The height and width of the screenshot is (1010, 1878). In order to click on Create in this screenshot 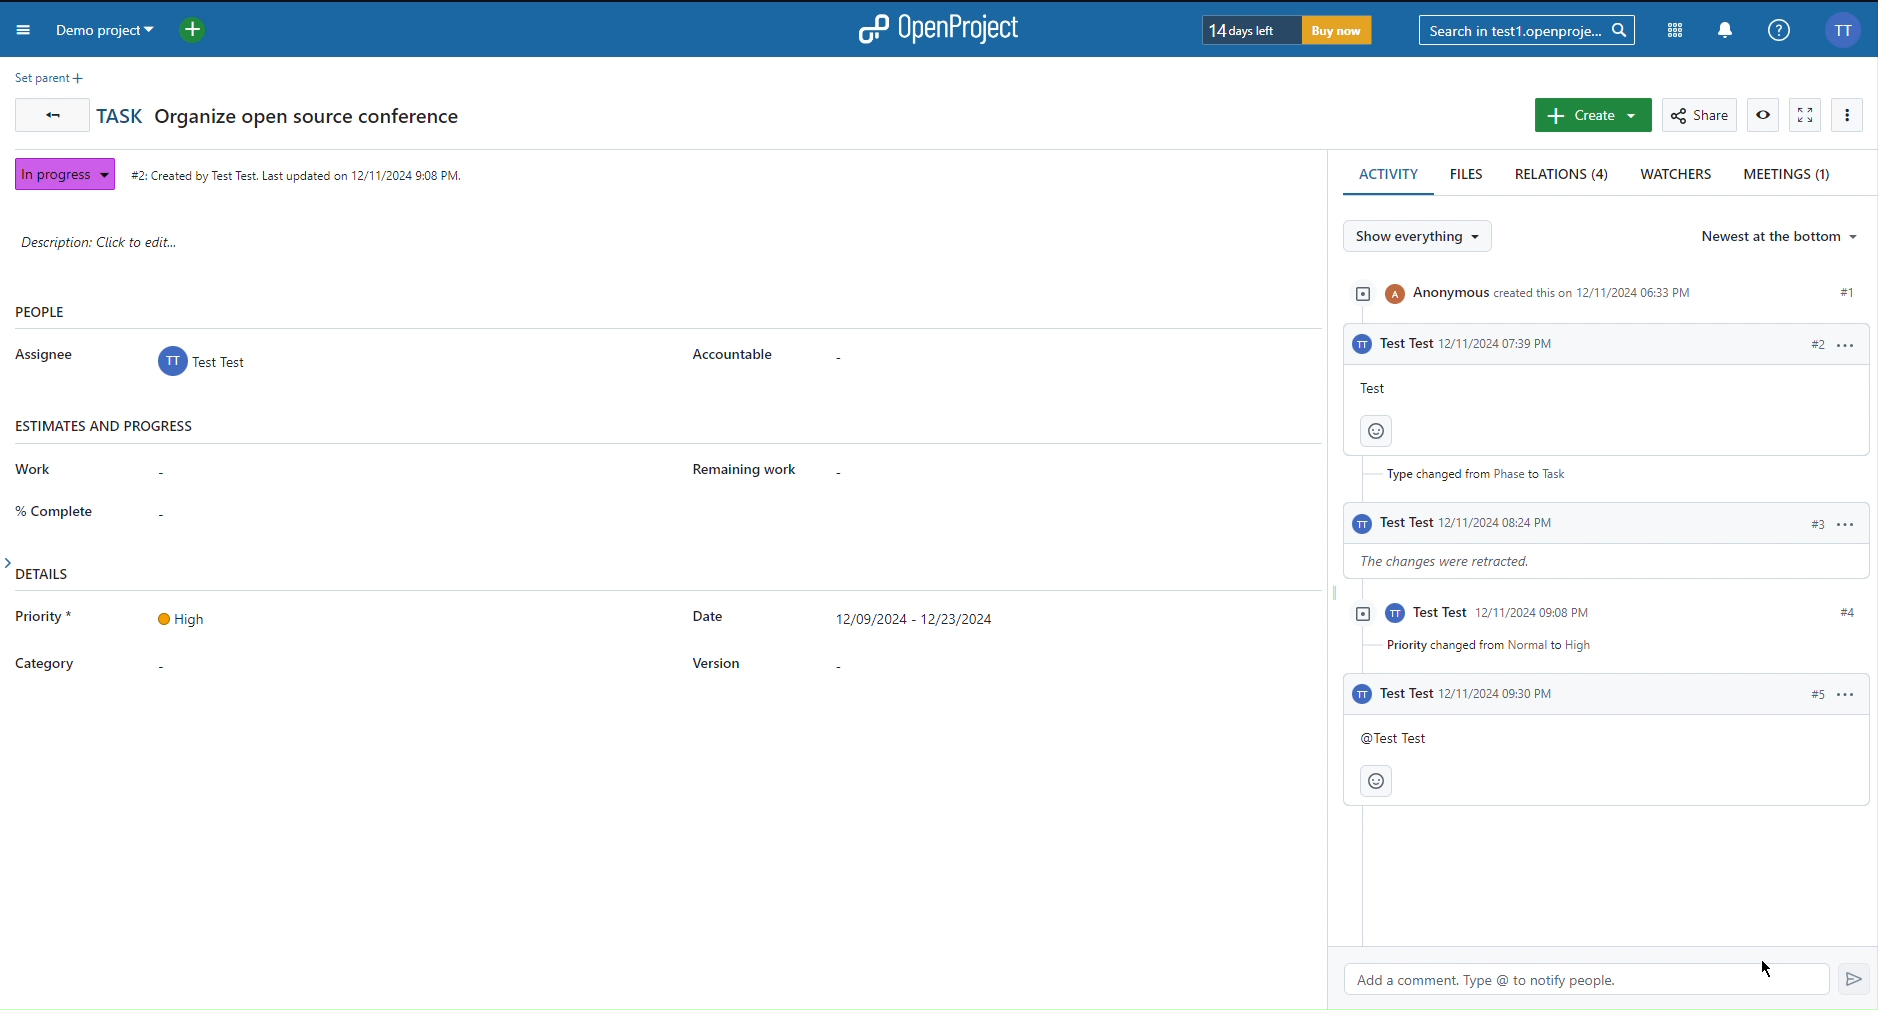, I will do `click(1592, 116)`.